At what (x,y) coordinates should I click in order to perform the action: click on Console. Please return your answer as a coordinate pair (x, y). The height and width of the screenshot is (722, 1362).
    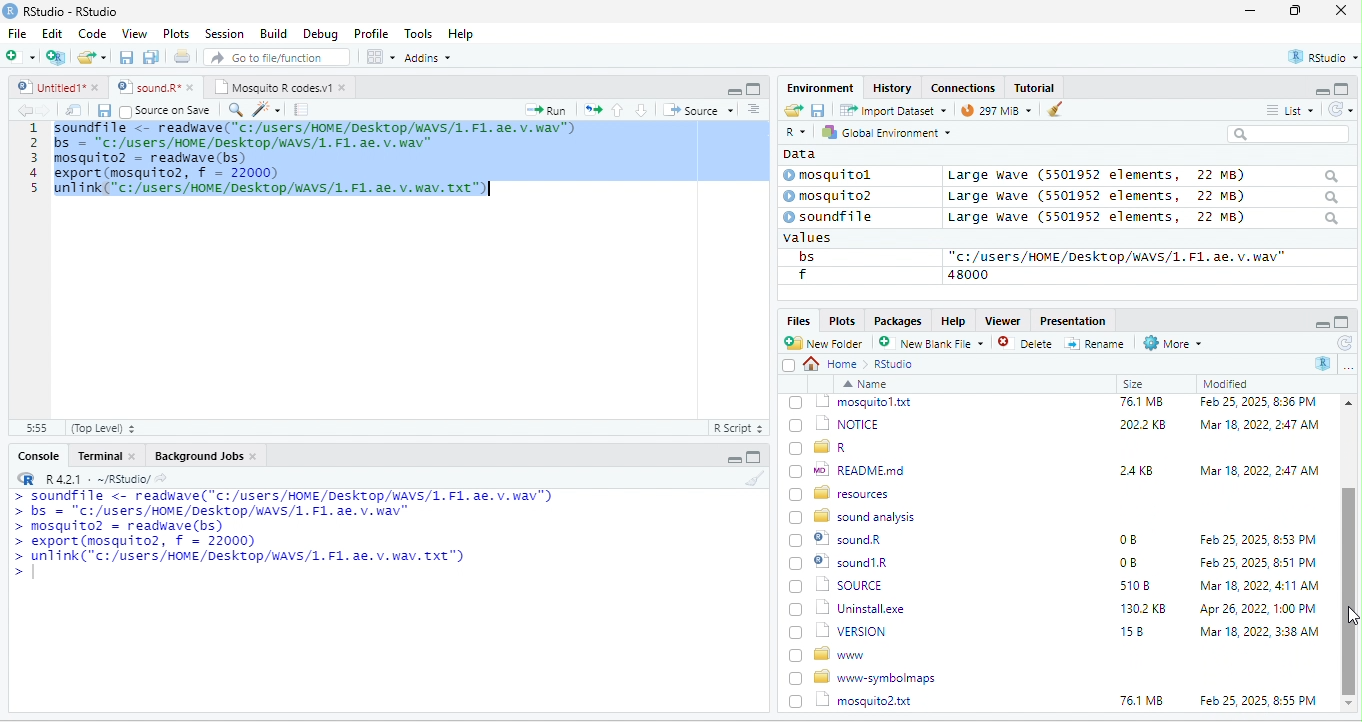
    Looking at the image, I should click on (37, 454).